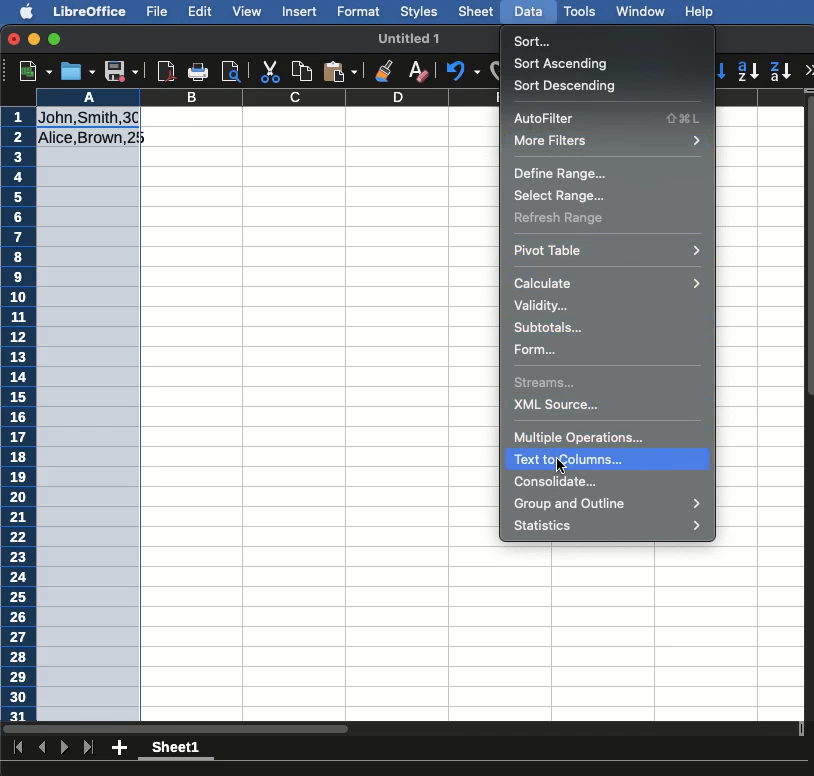 This screenshot has width=814, height=776. I want to click on cursor, so click(559, 467).